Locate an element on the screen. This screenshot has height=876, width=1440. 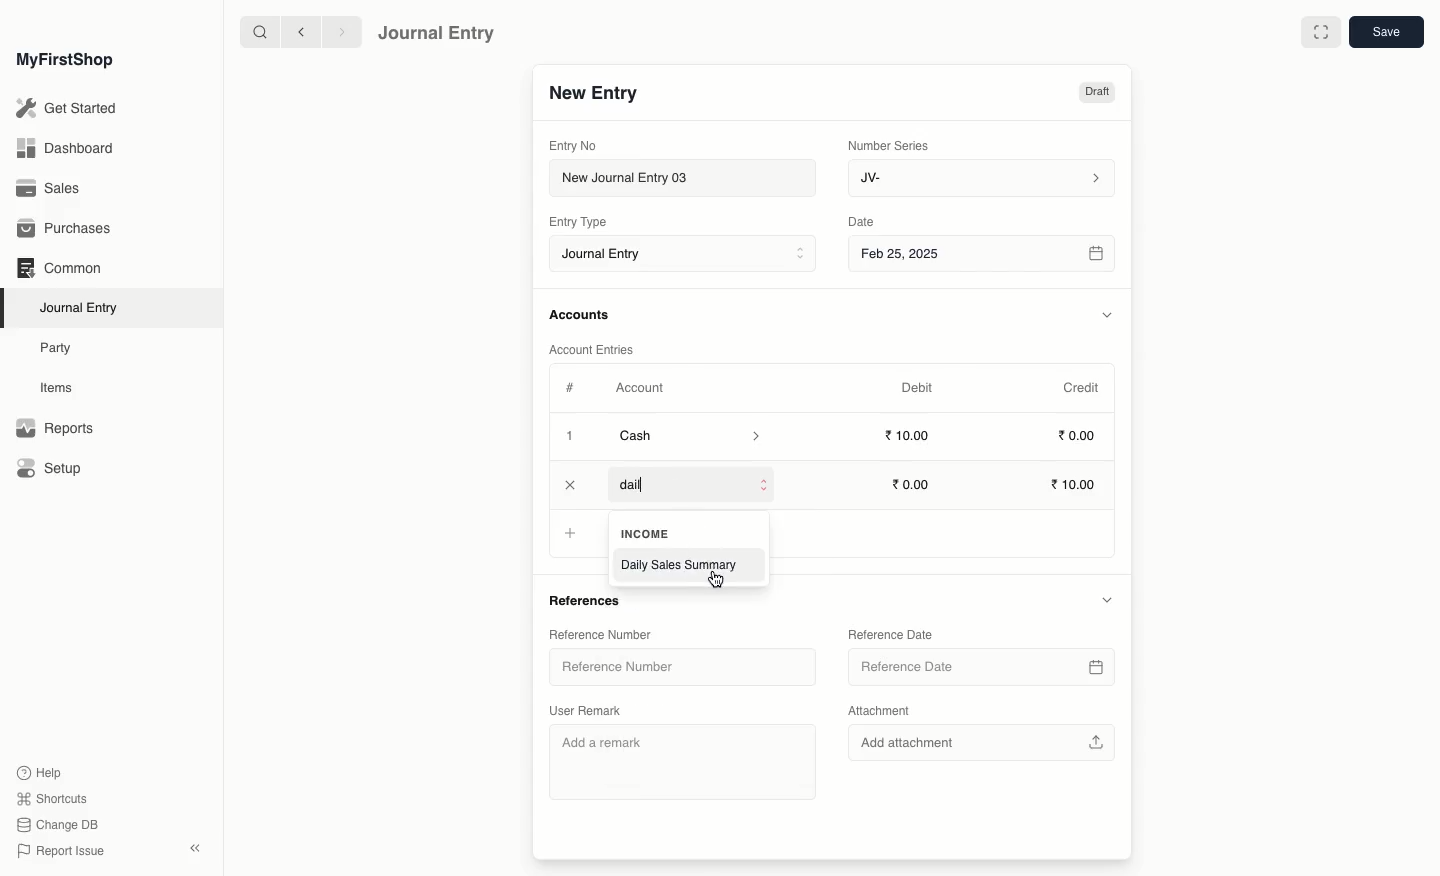
Attachment is located at coordinates (880, 712).